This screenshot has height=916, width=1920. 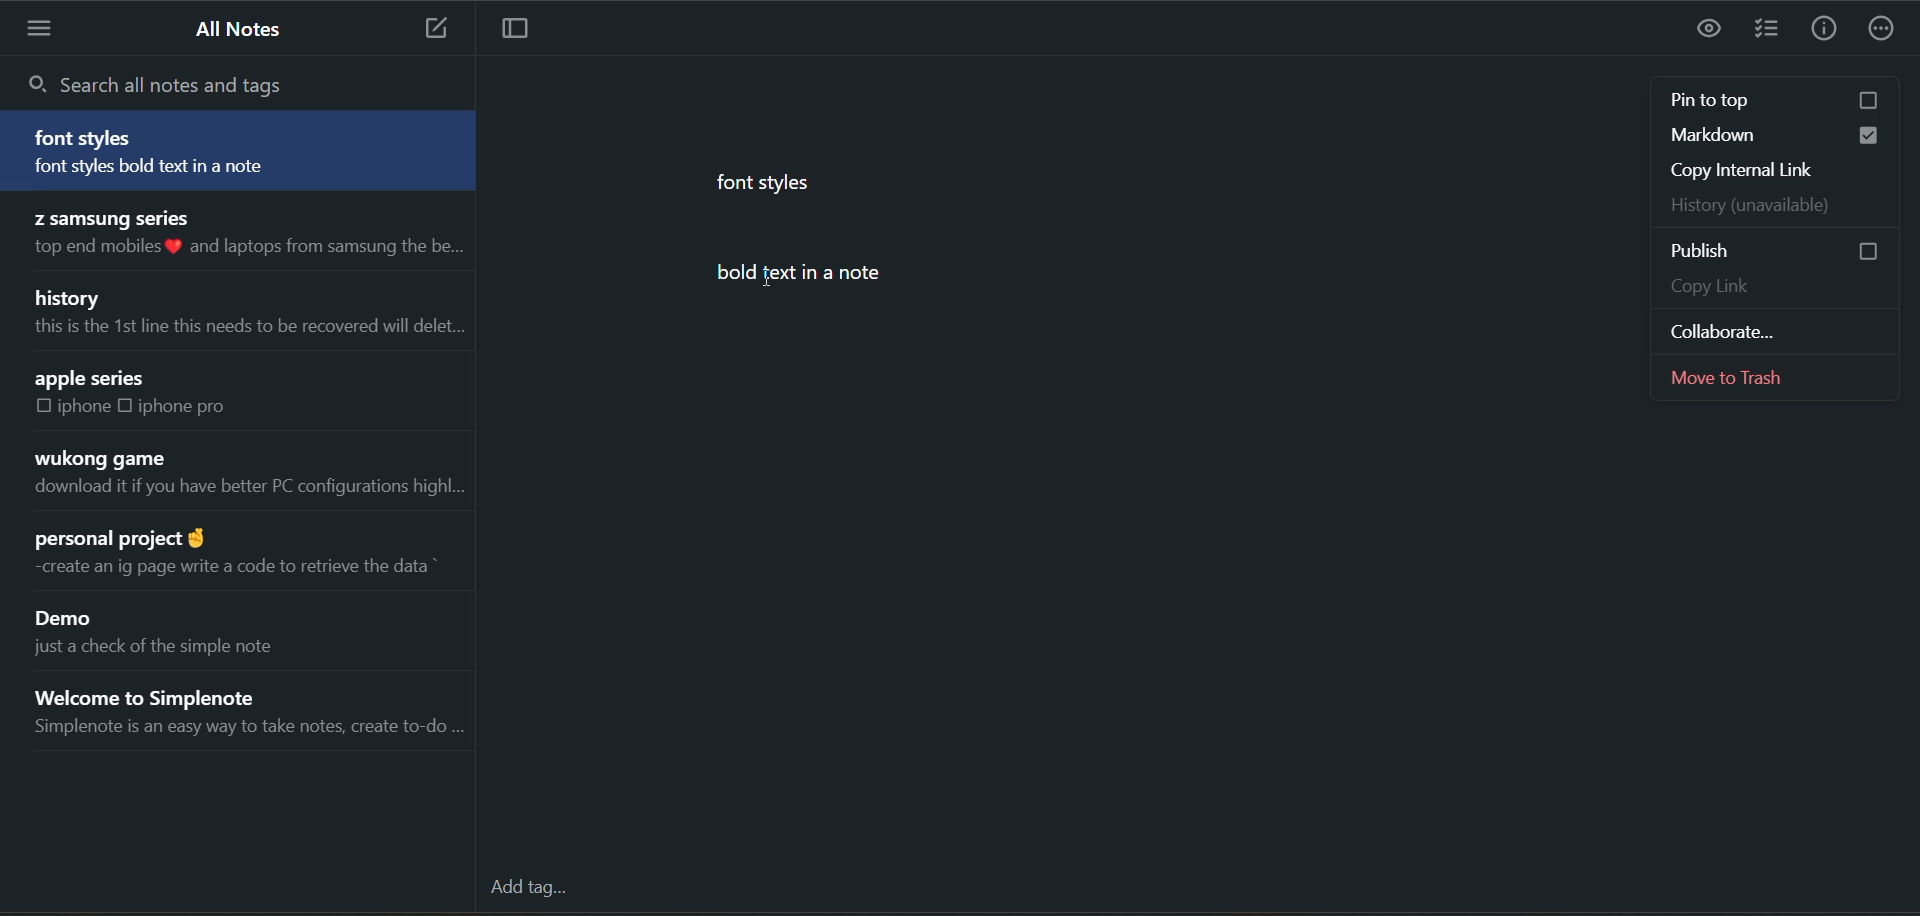 What do you see at coordinates (130, 405) in the screenshot?
I see `checkbox` at bounding box center [130, 405].